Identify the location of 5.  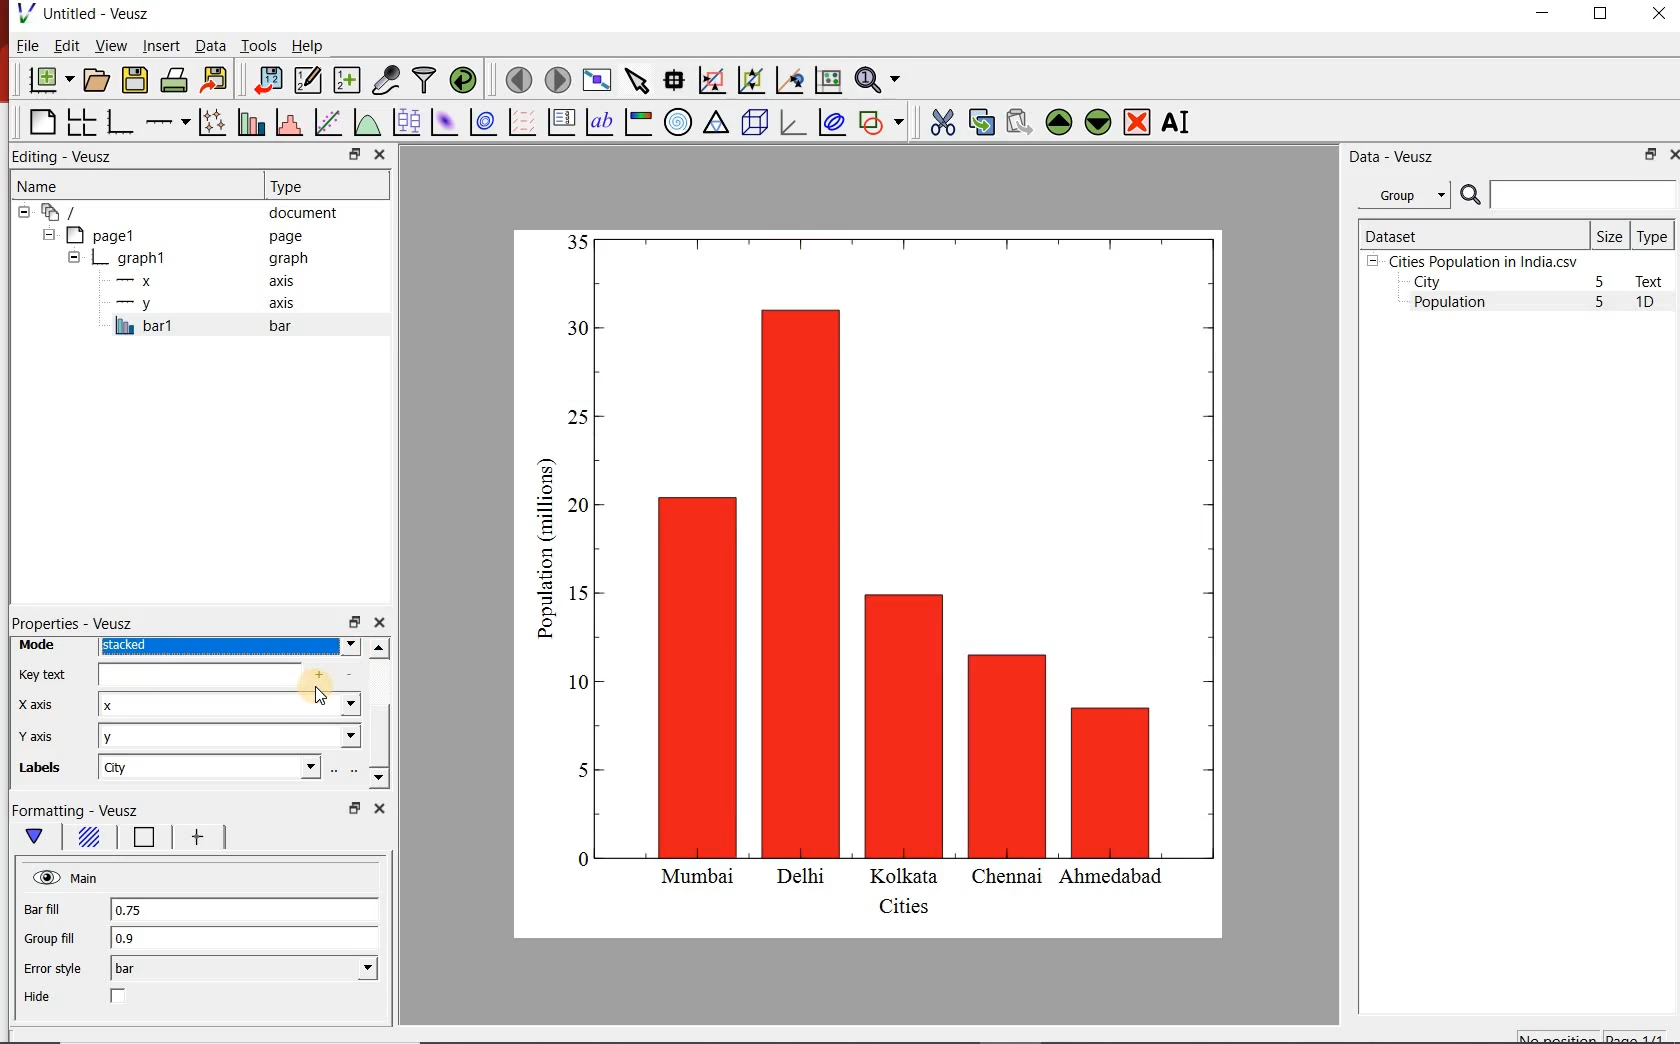
(1601, 283).